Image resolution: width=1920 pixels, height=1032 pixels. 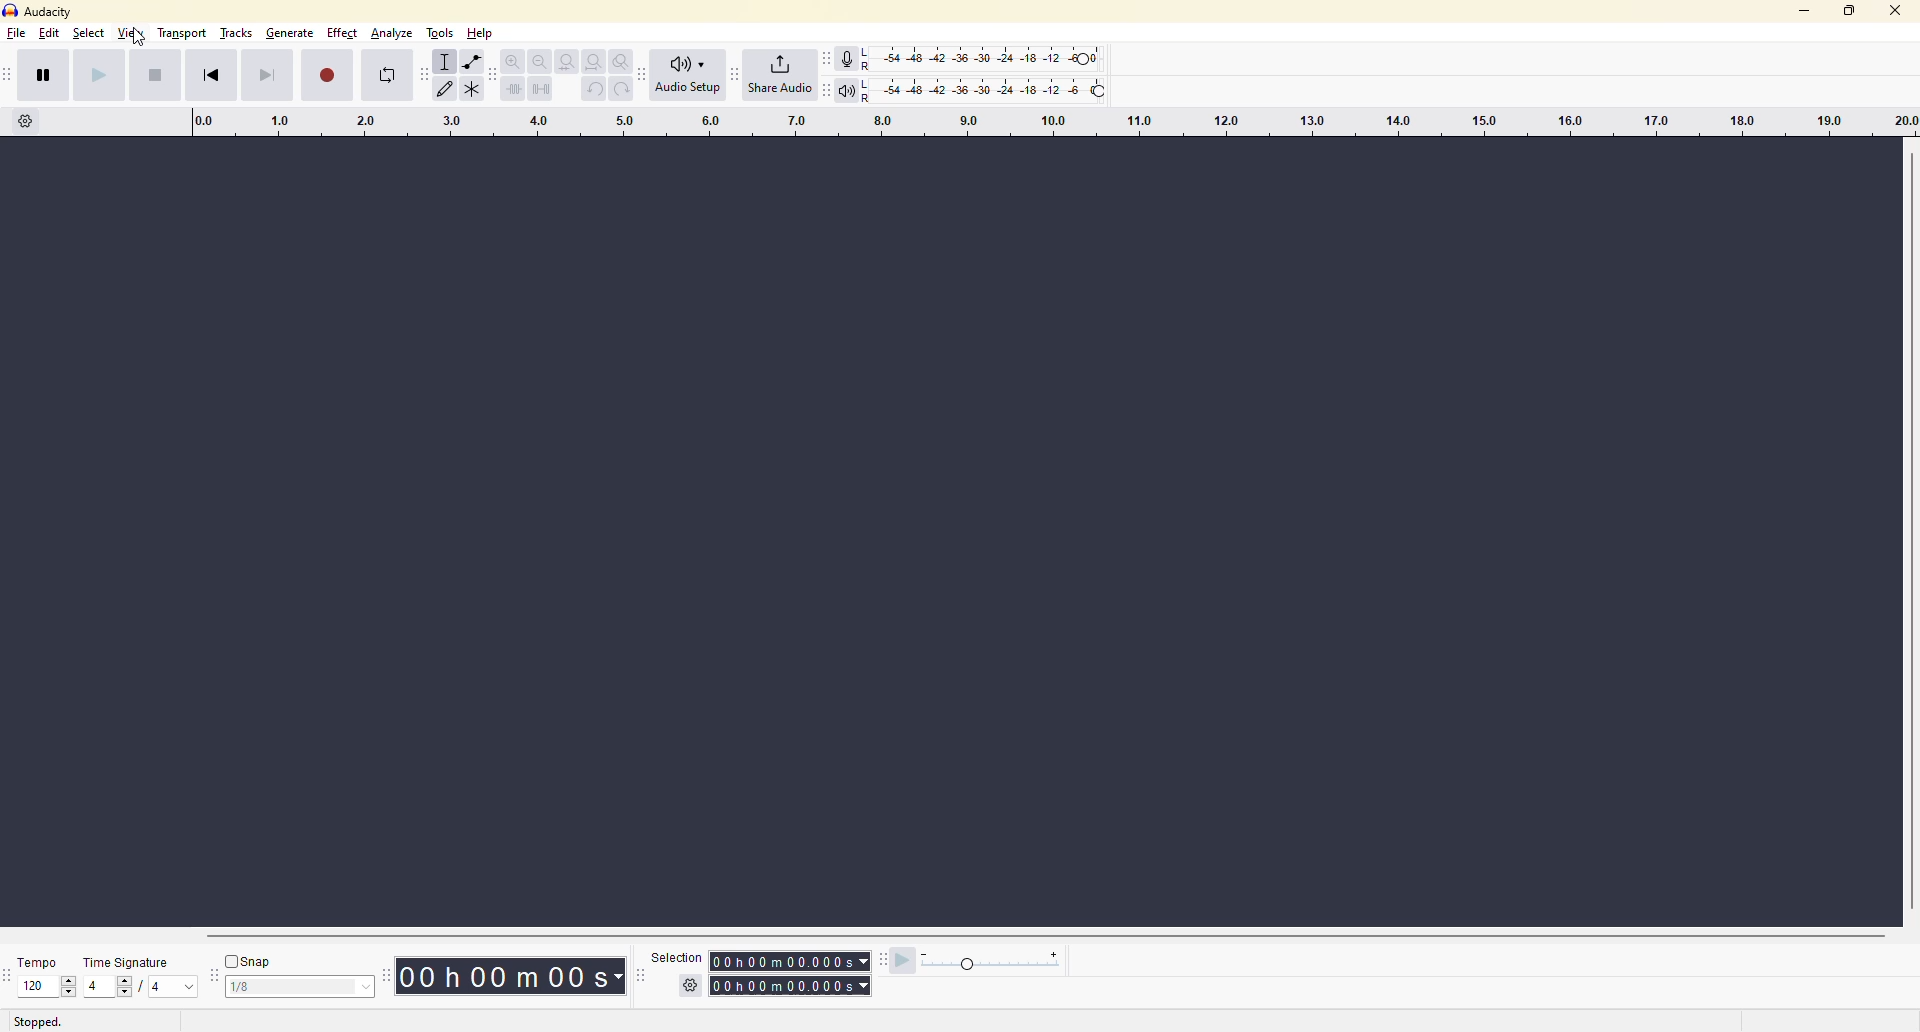 I want to click on zoom in, so click(x=514, y=62).